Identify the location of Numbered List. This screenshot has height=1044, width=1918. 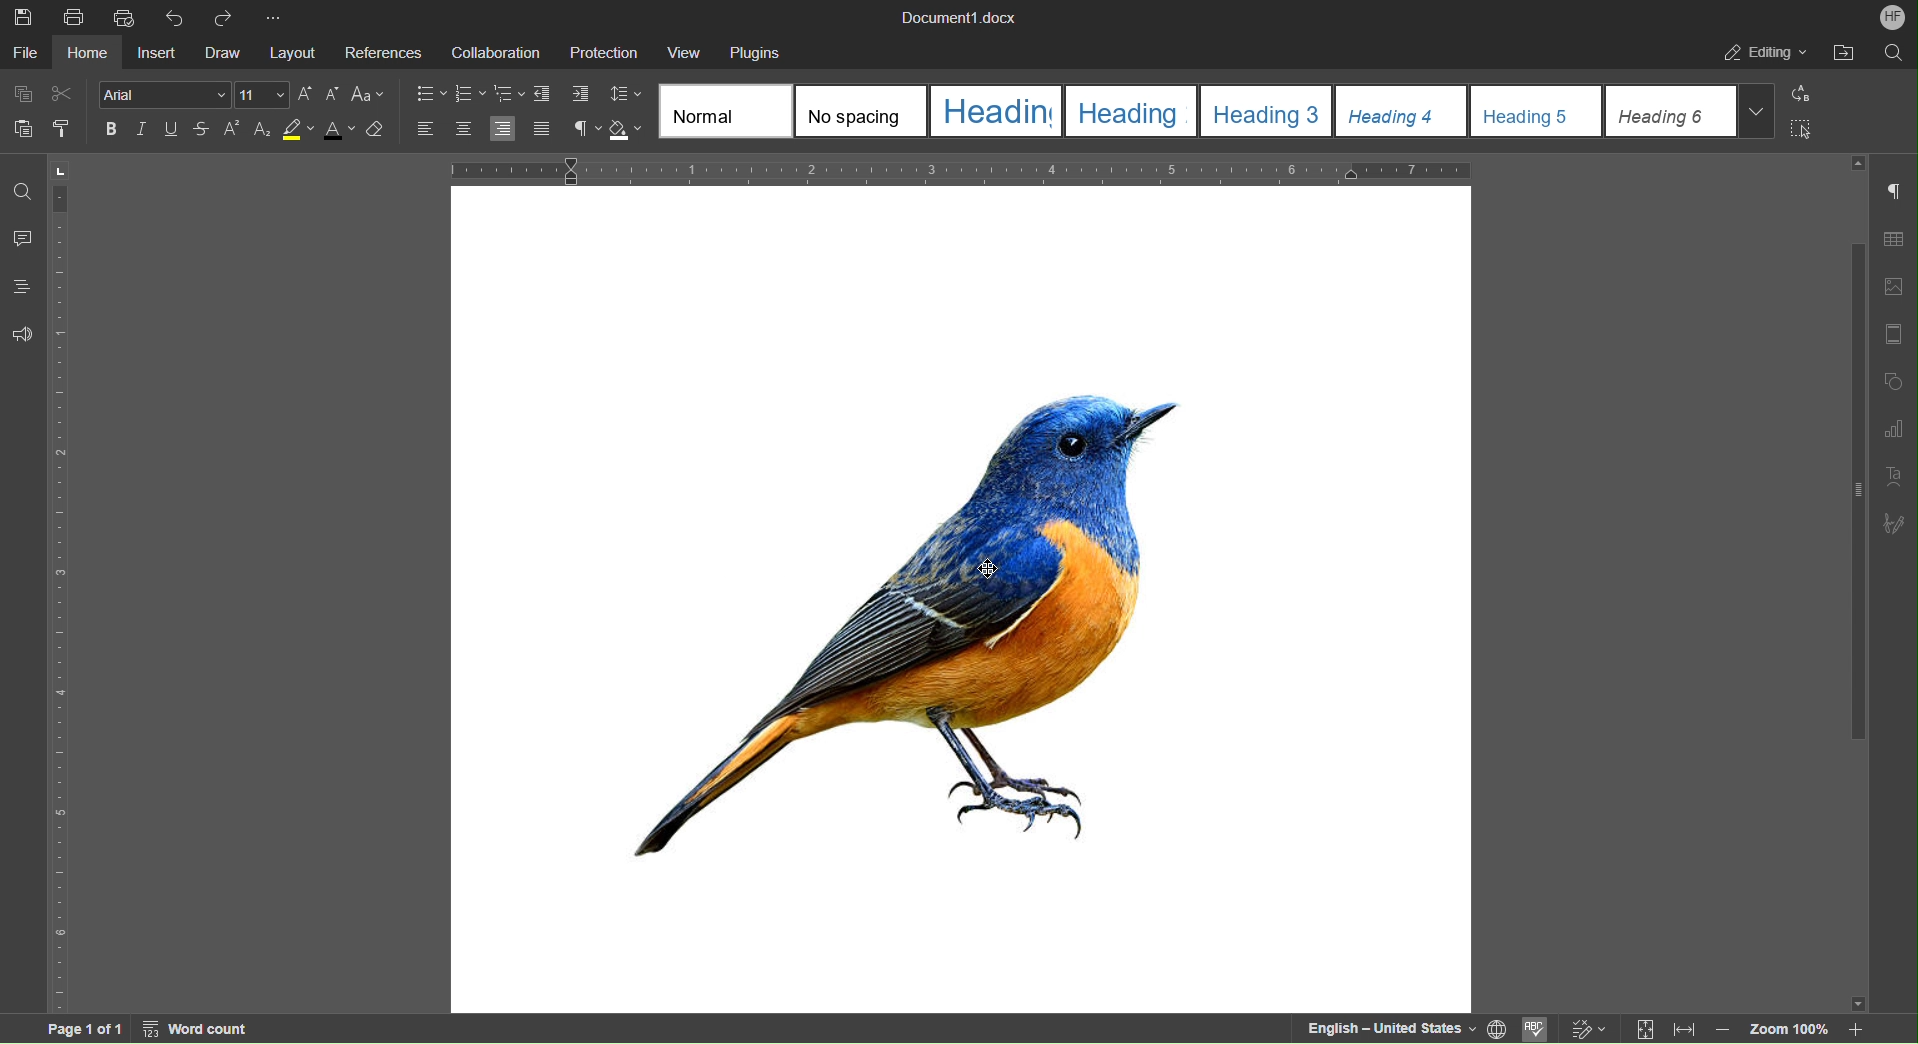
(471, 93).